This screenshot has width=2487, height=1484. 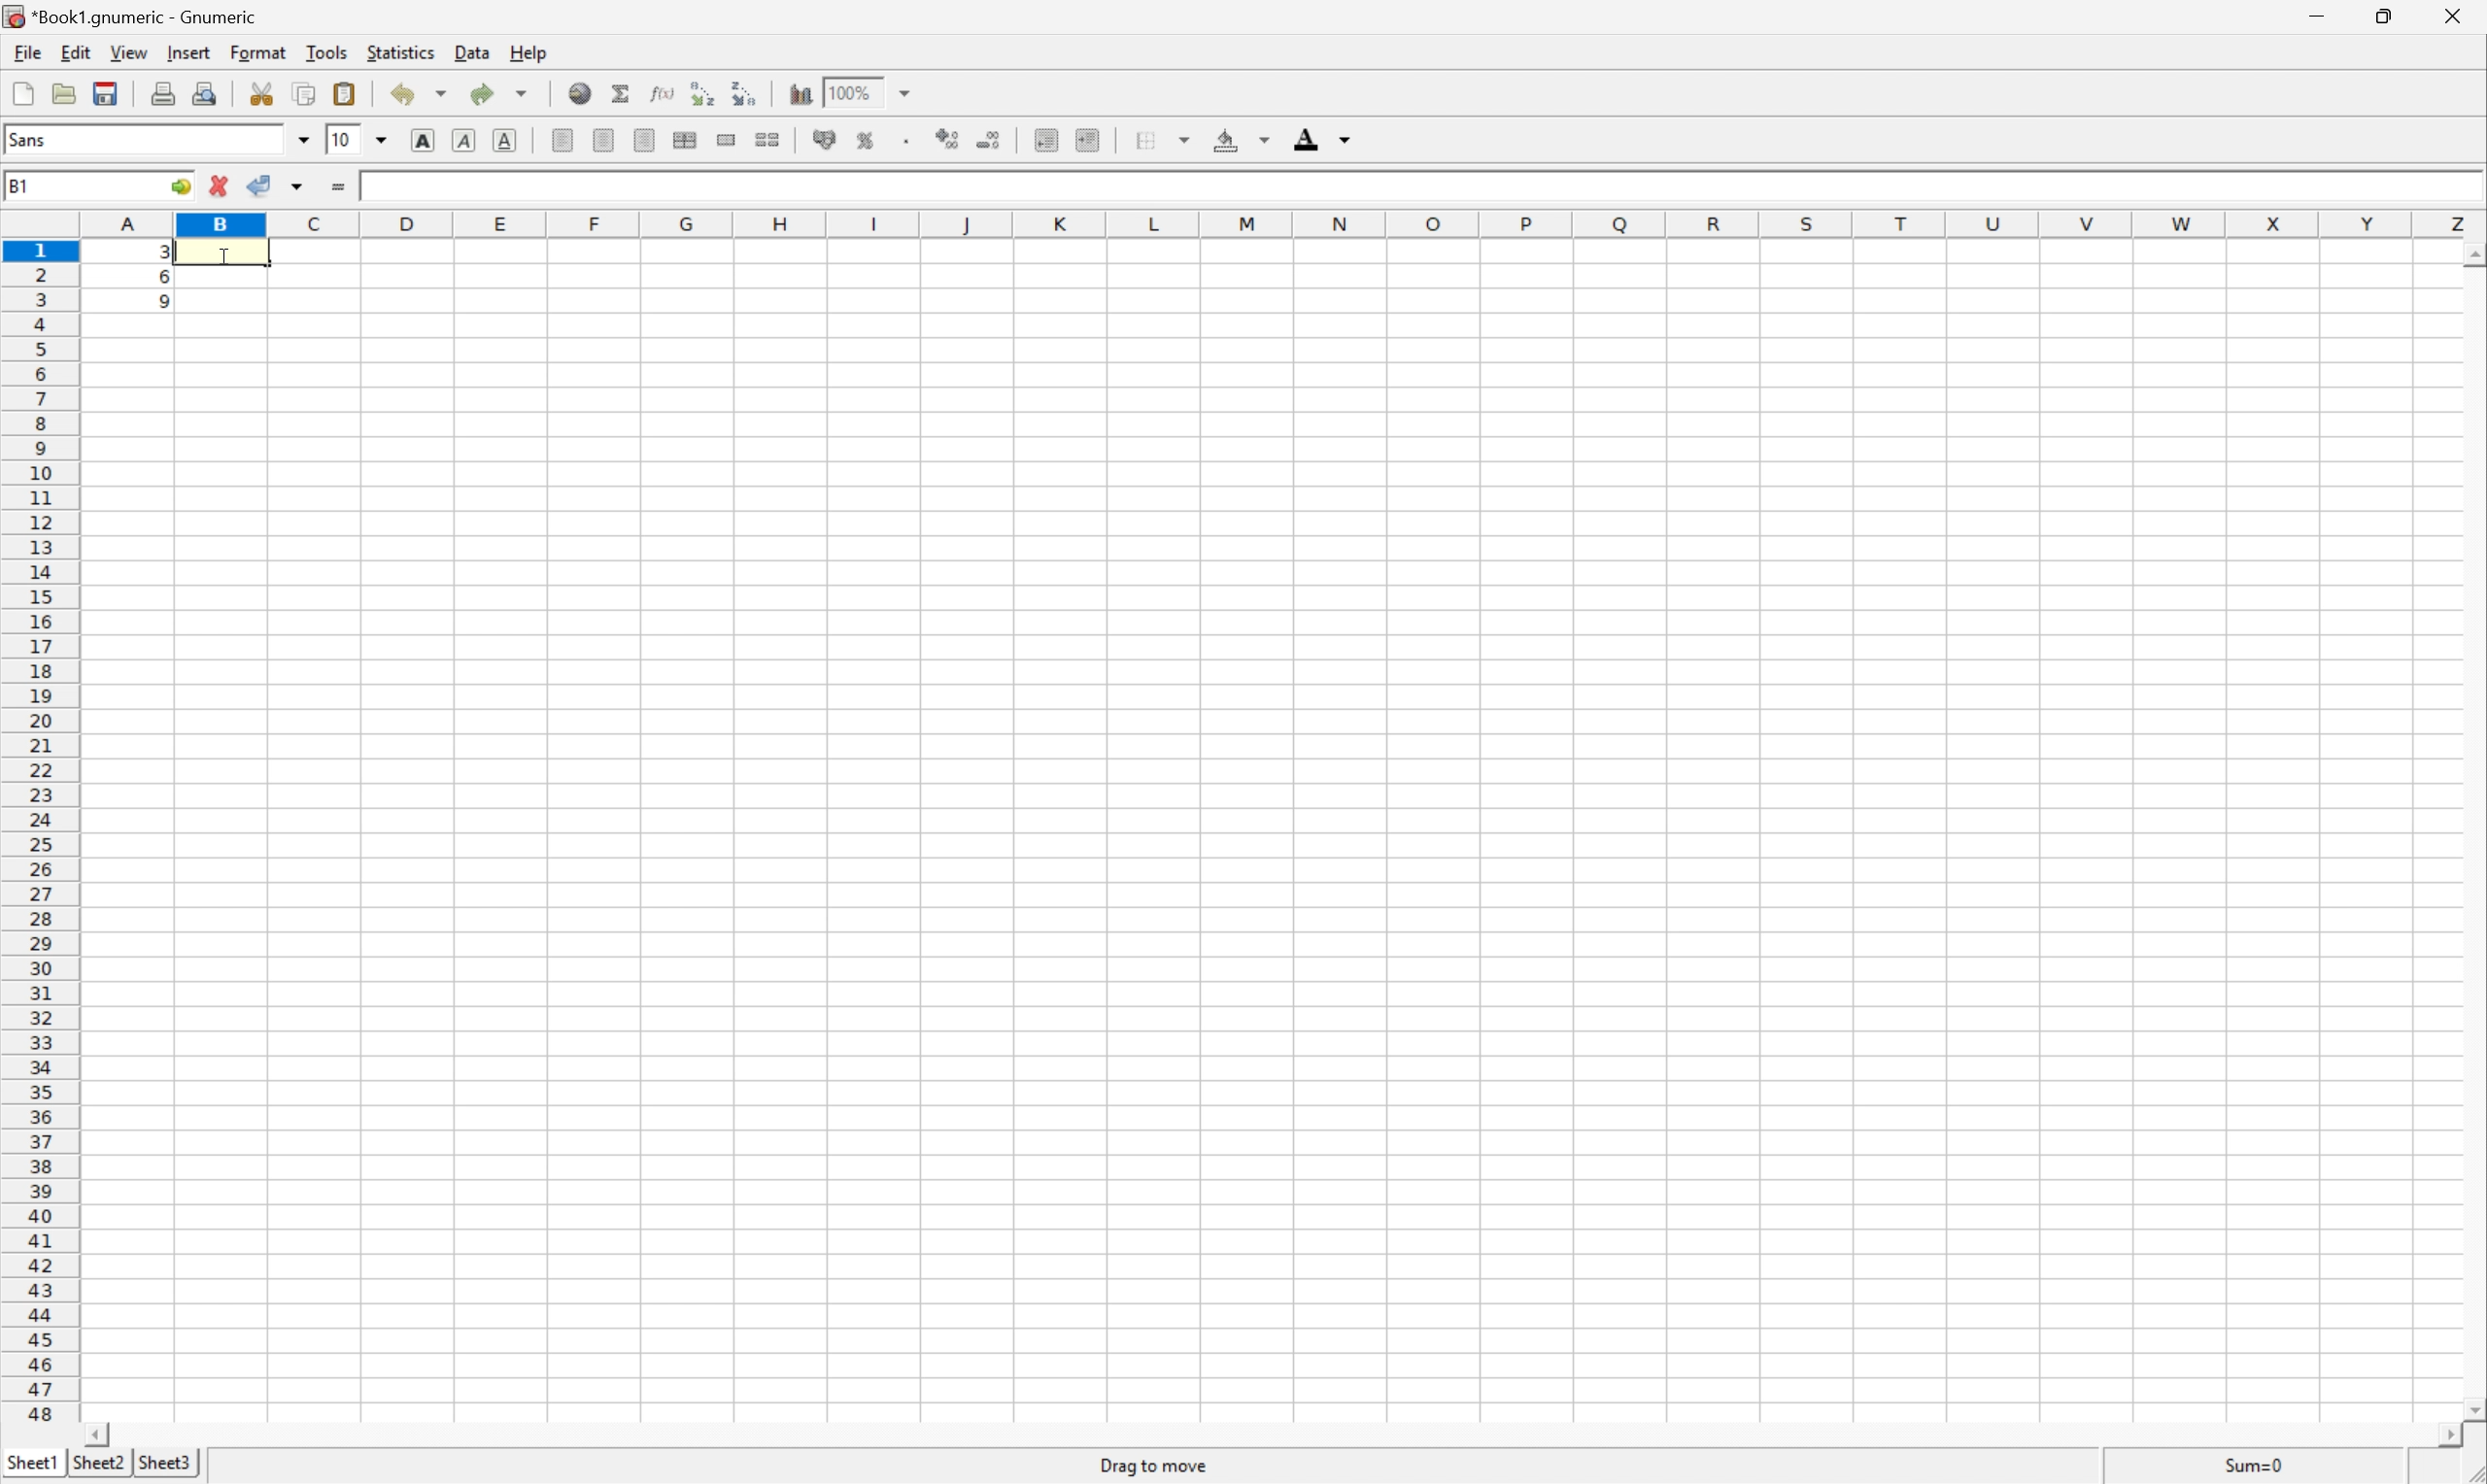 What do you see at coordinates (261, 93) in the screenshot?
I see `Cut selection` at bounding box center [261, 93].